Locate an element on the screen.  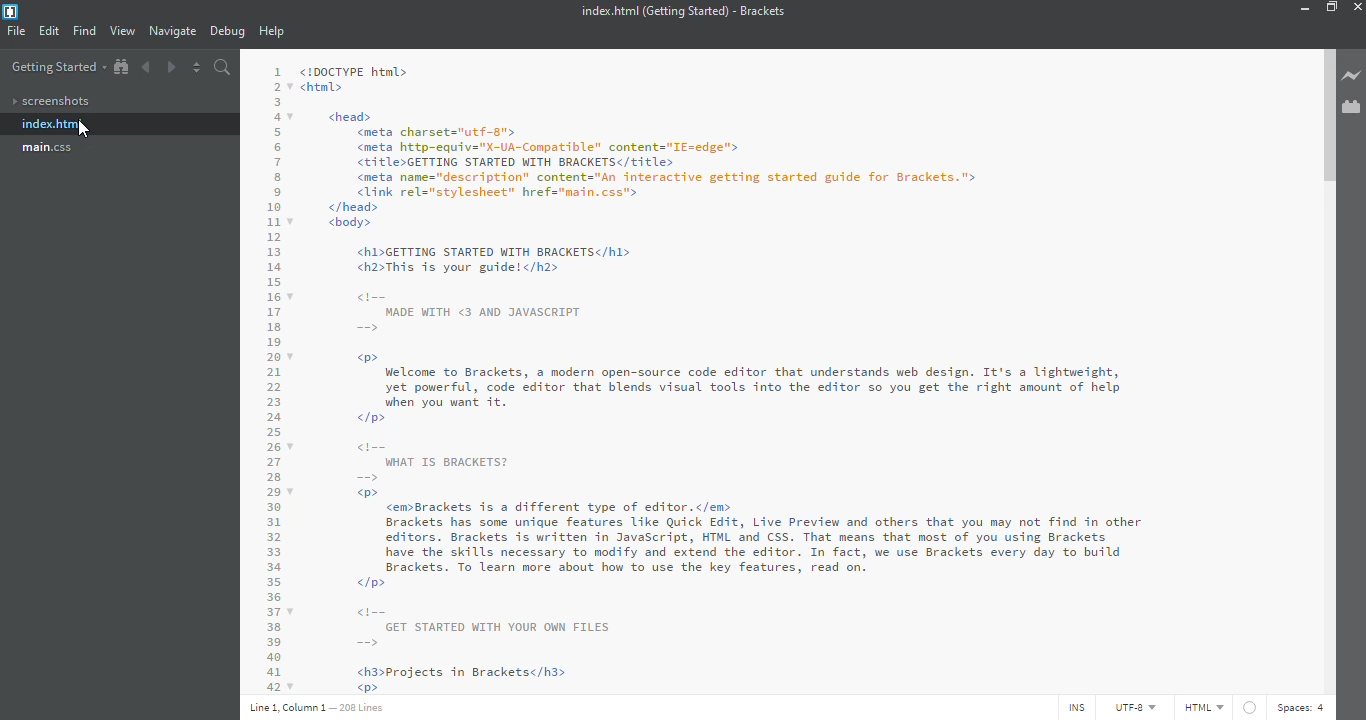
utf is located at coordinates (1128, 704).